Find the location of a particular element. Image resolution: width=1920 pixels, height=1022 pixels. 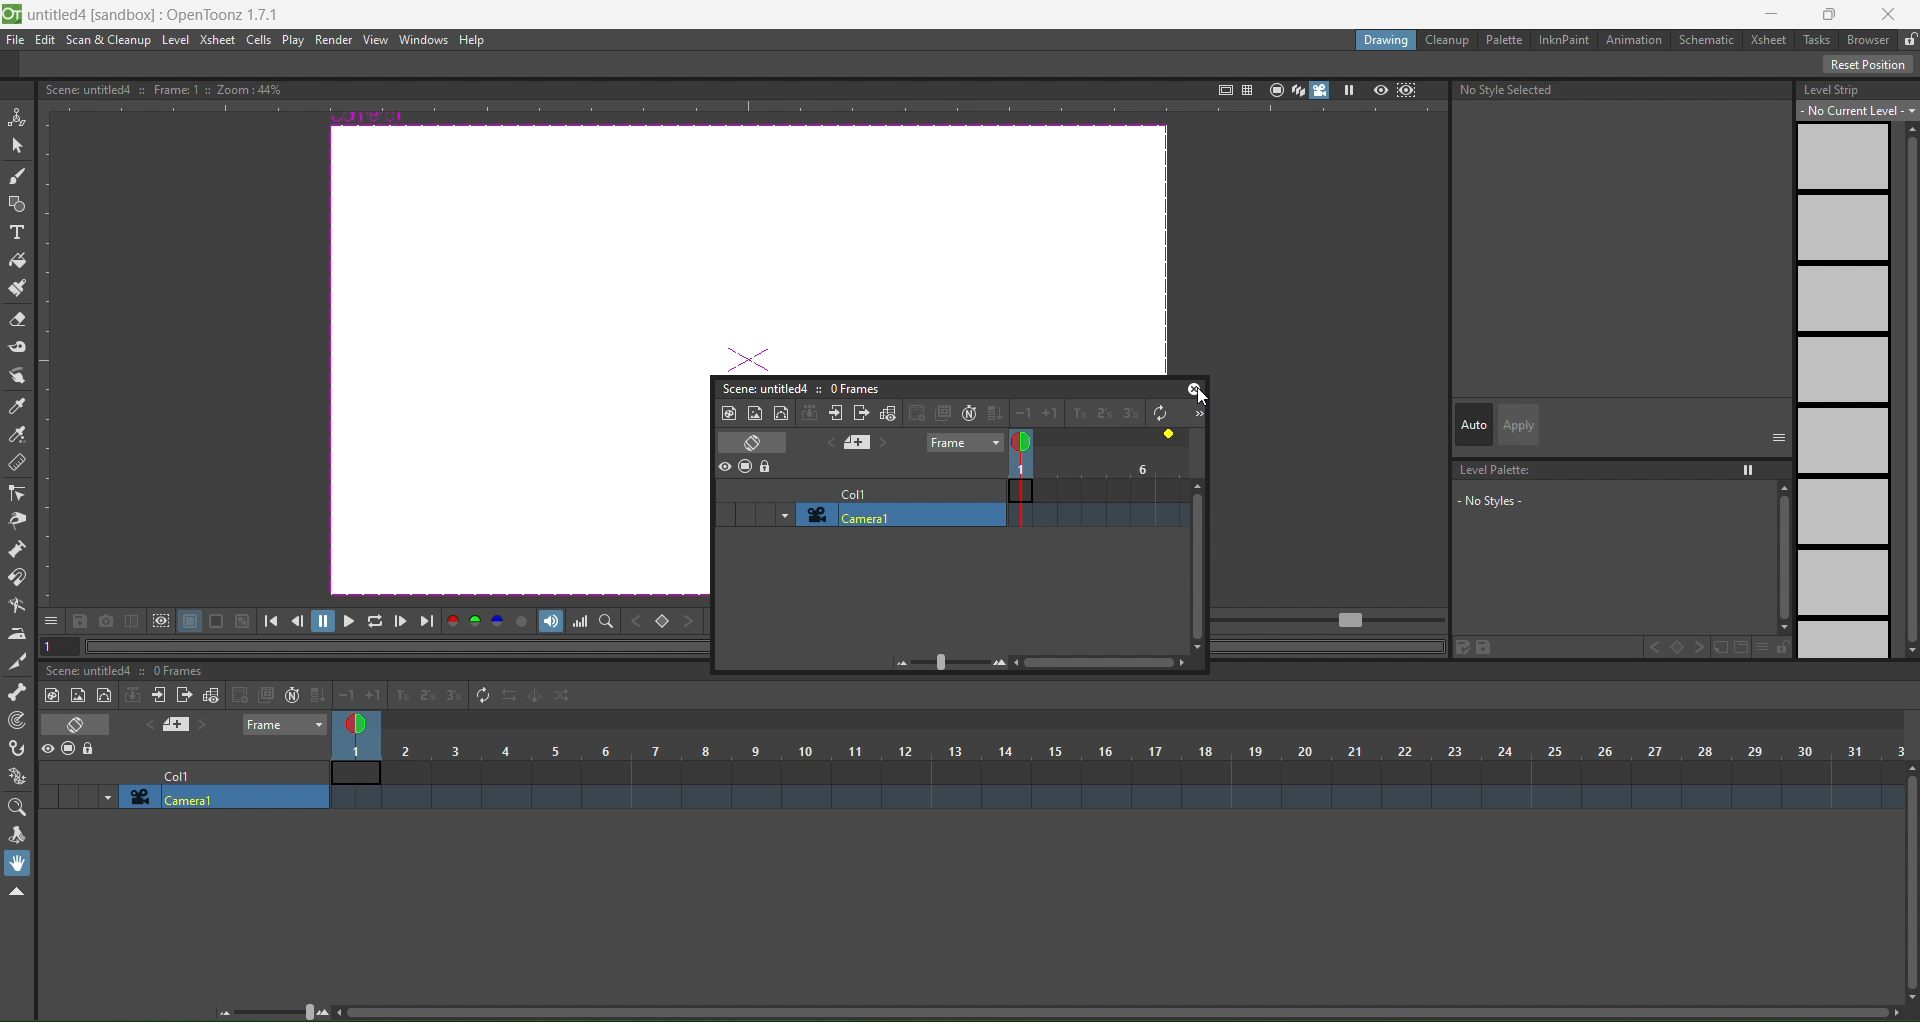

animation is located at coordinates (1638, 41).